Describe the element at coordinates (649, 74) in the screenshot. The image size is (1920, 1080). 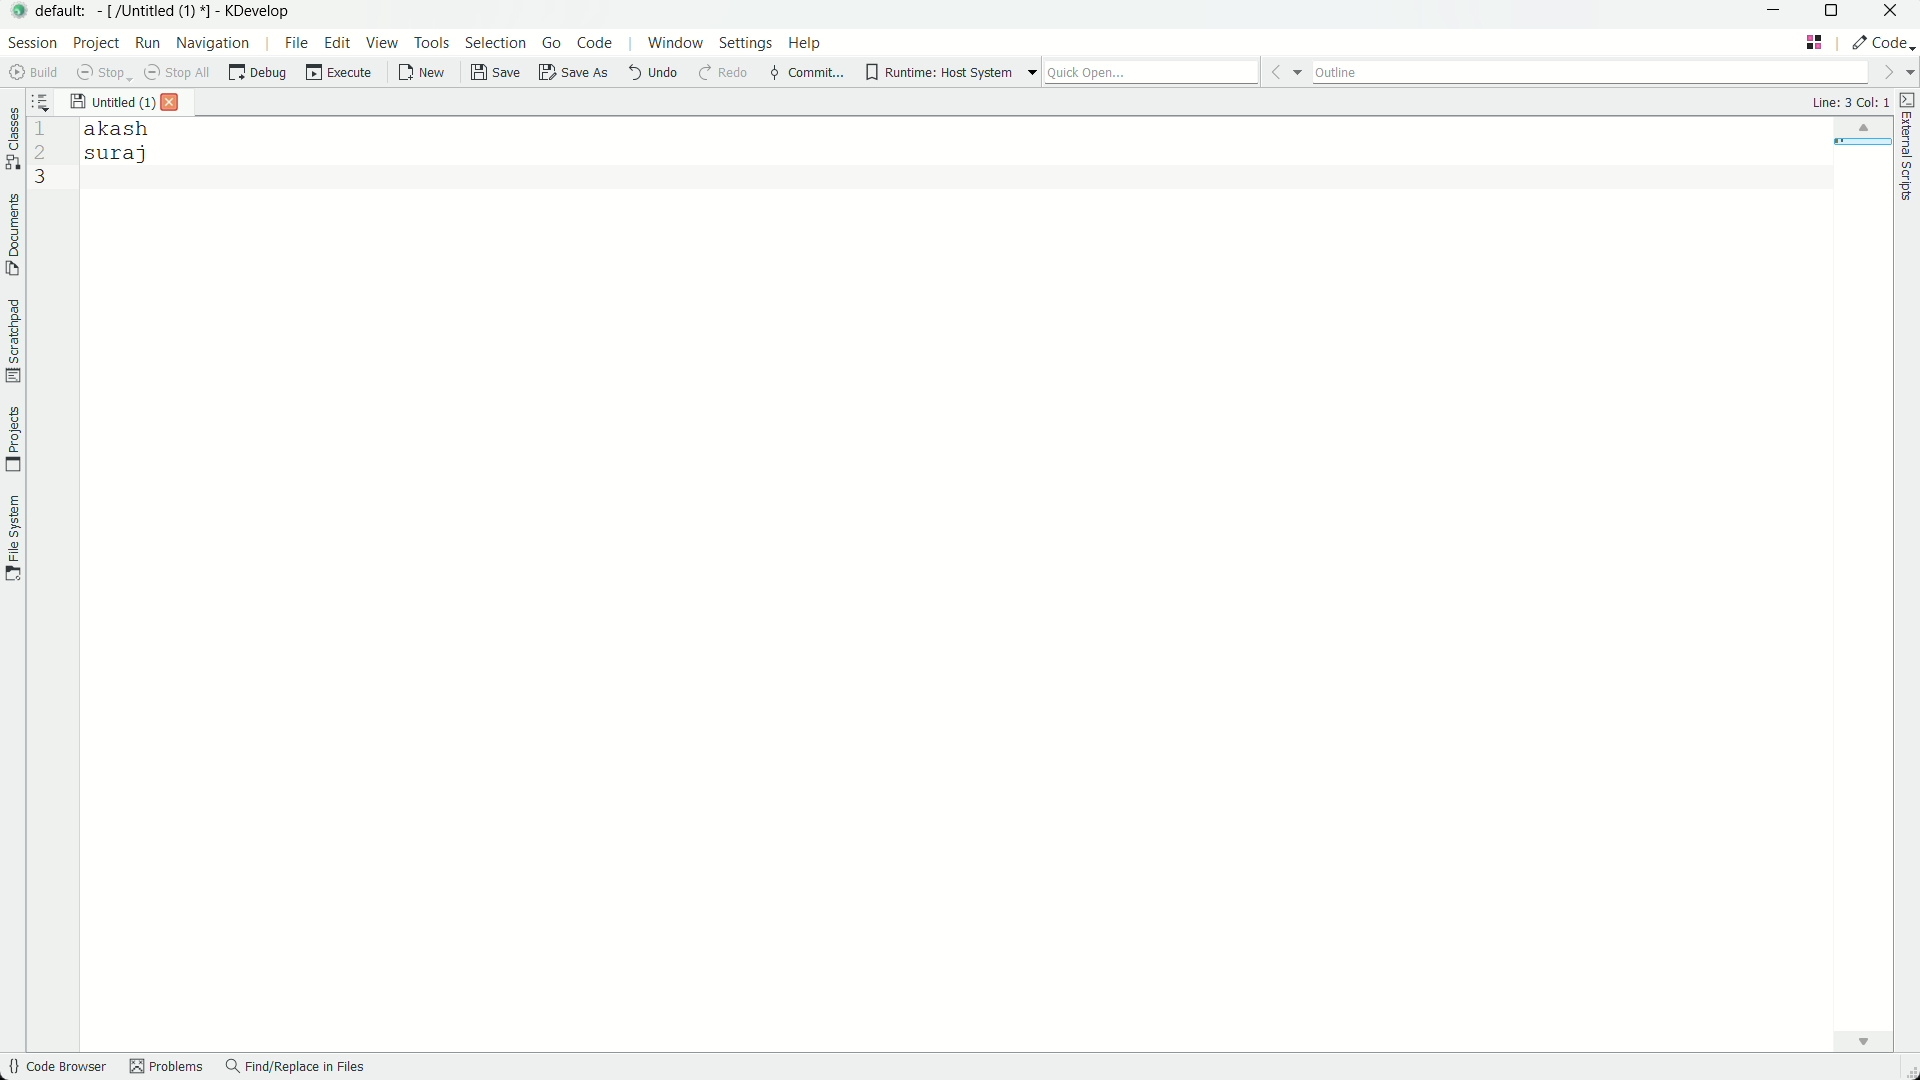
I see `undo` at that location.